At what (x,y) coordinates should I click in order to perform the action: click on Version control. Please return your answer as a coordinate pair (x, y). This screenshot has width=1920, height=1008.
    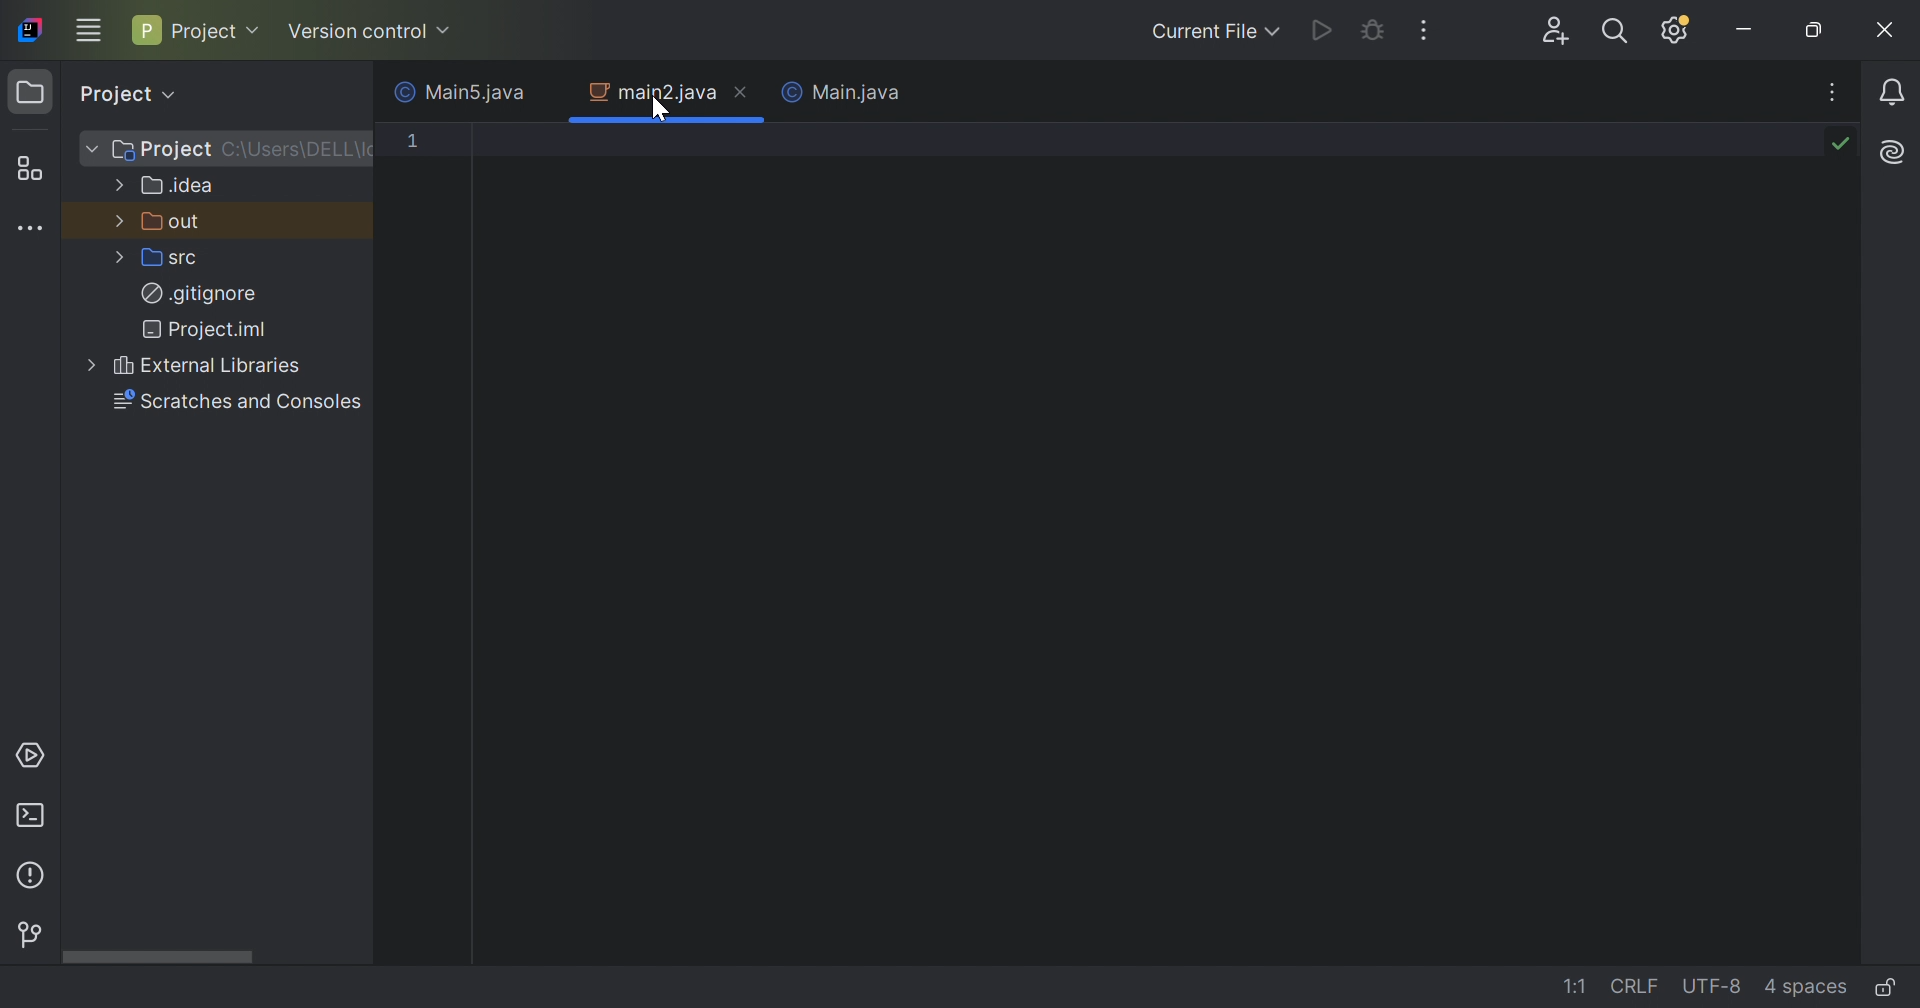
    Looking at the image, I should click on (370, 32).